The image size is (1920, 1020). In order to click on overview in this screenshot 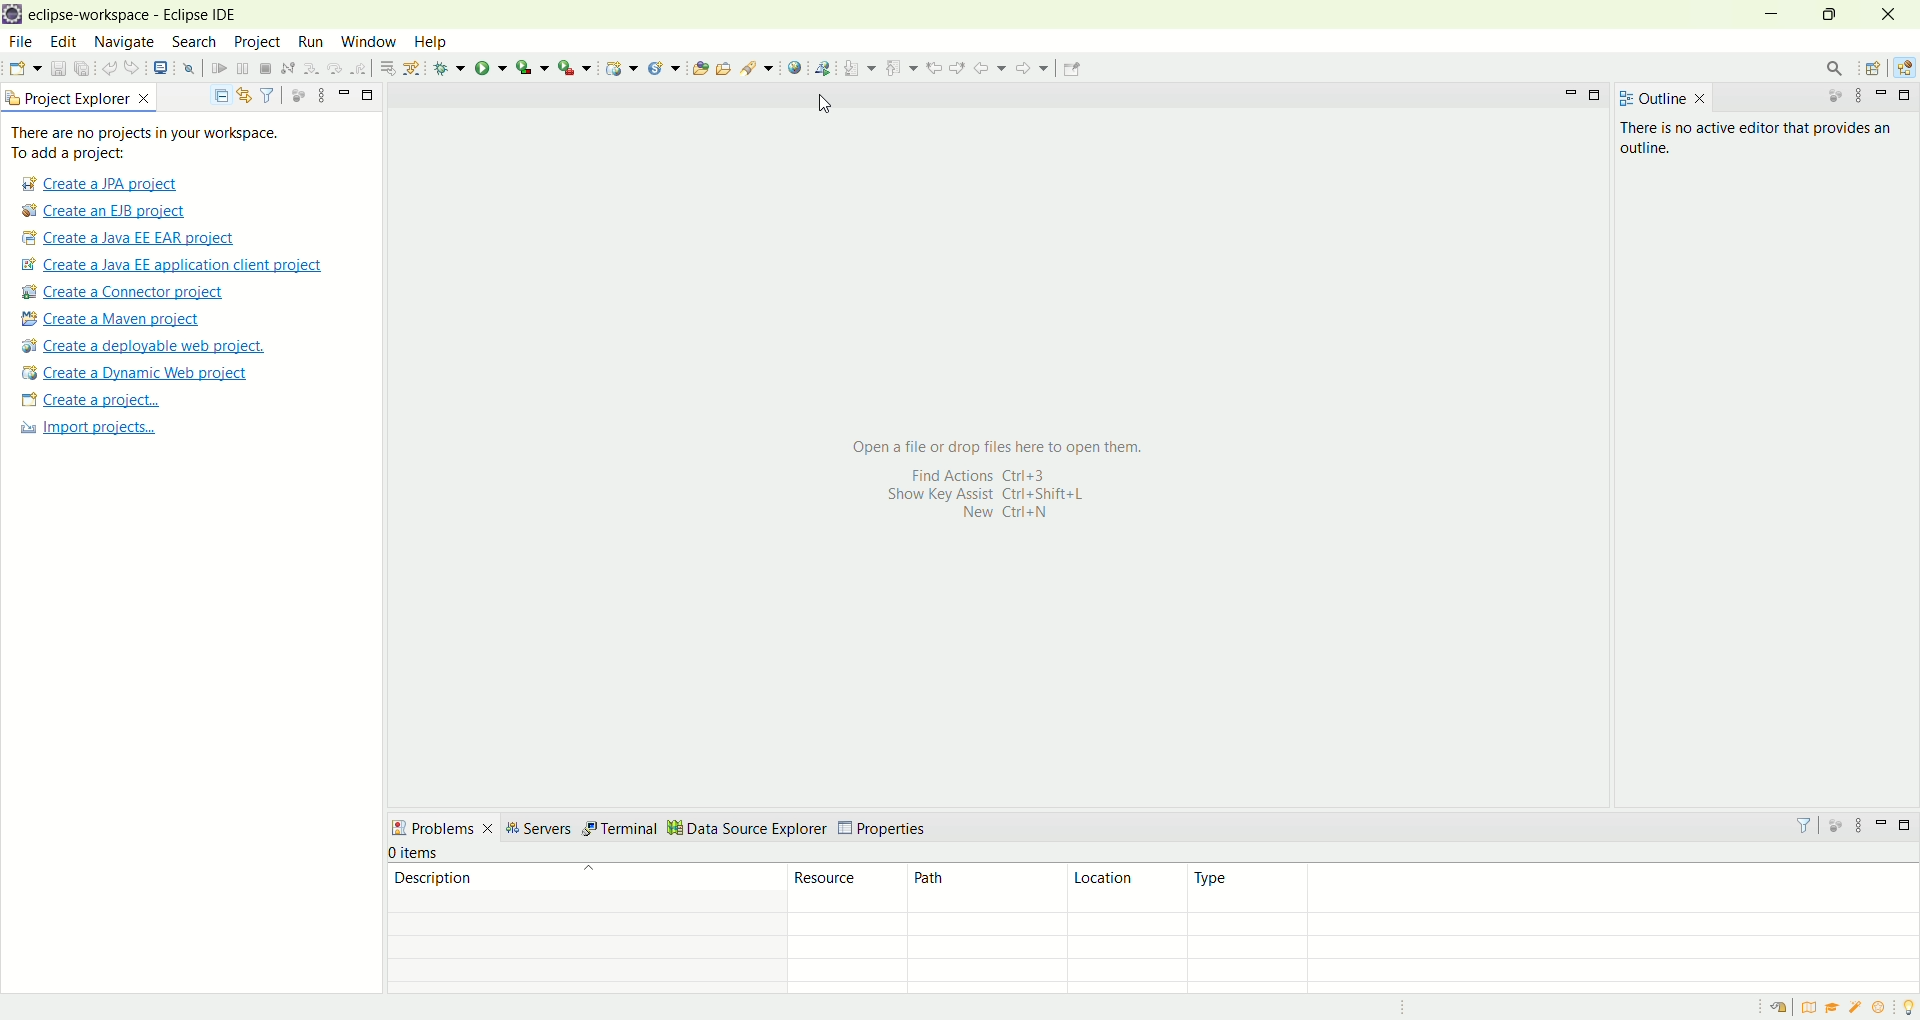, I will do `click(1813, 1007)`.